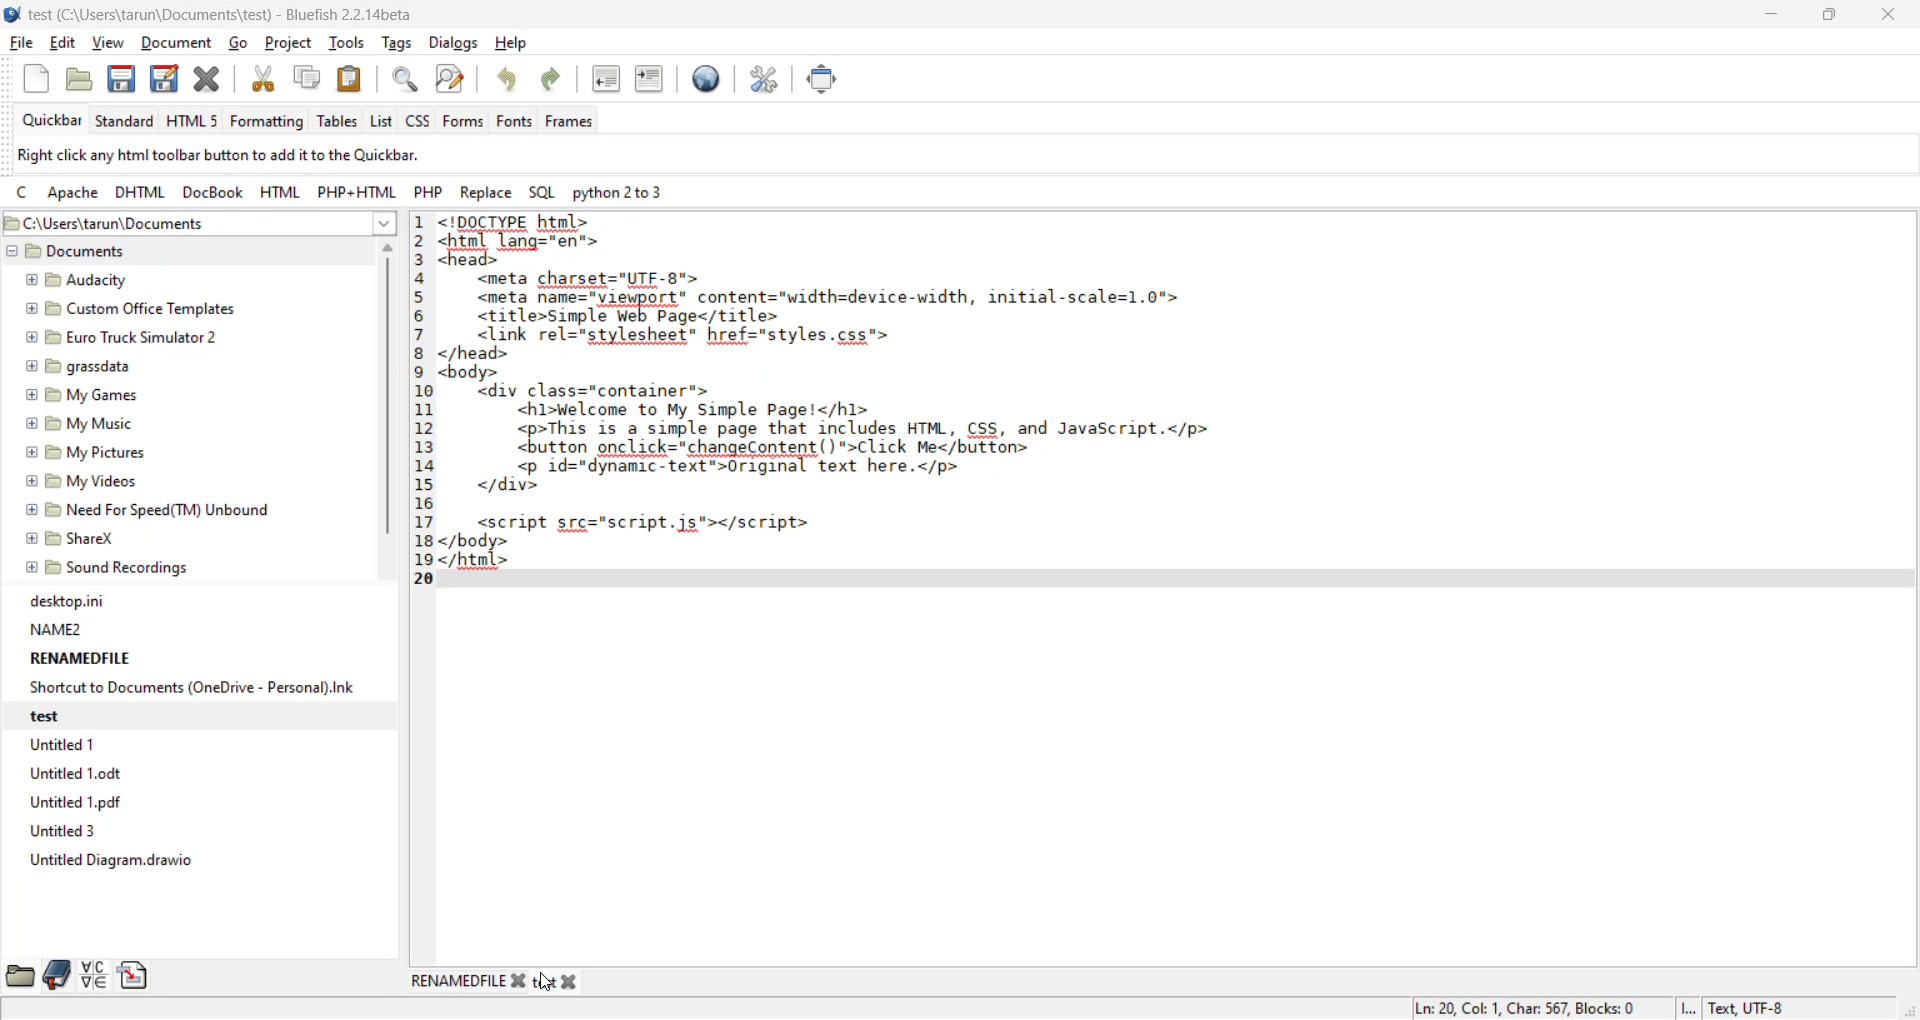 The height and width of the screenshot is (1020, 1920). Describe the element at coordinates (346, 45) in the screenshot. I see `tools` at that location.